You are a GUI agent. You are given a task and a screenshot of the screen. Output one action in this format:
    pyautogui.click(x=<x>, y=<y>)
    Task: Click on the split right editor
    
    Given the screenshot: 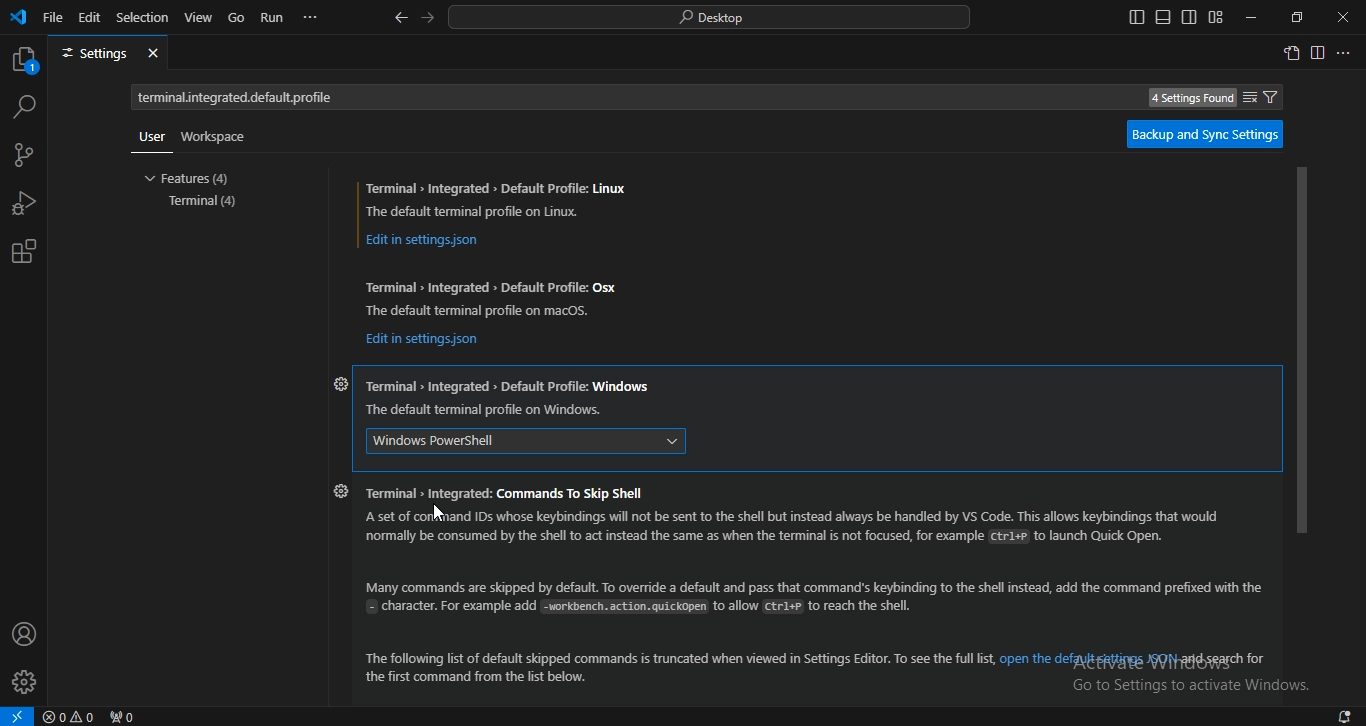 What is the action you would take?
    pyautogui.click(x=1320, y=52)
    